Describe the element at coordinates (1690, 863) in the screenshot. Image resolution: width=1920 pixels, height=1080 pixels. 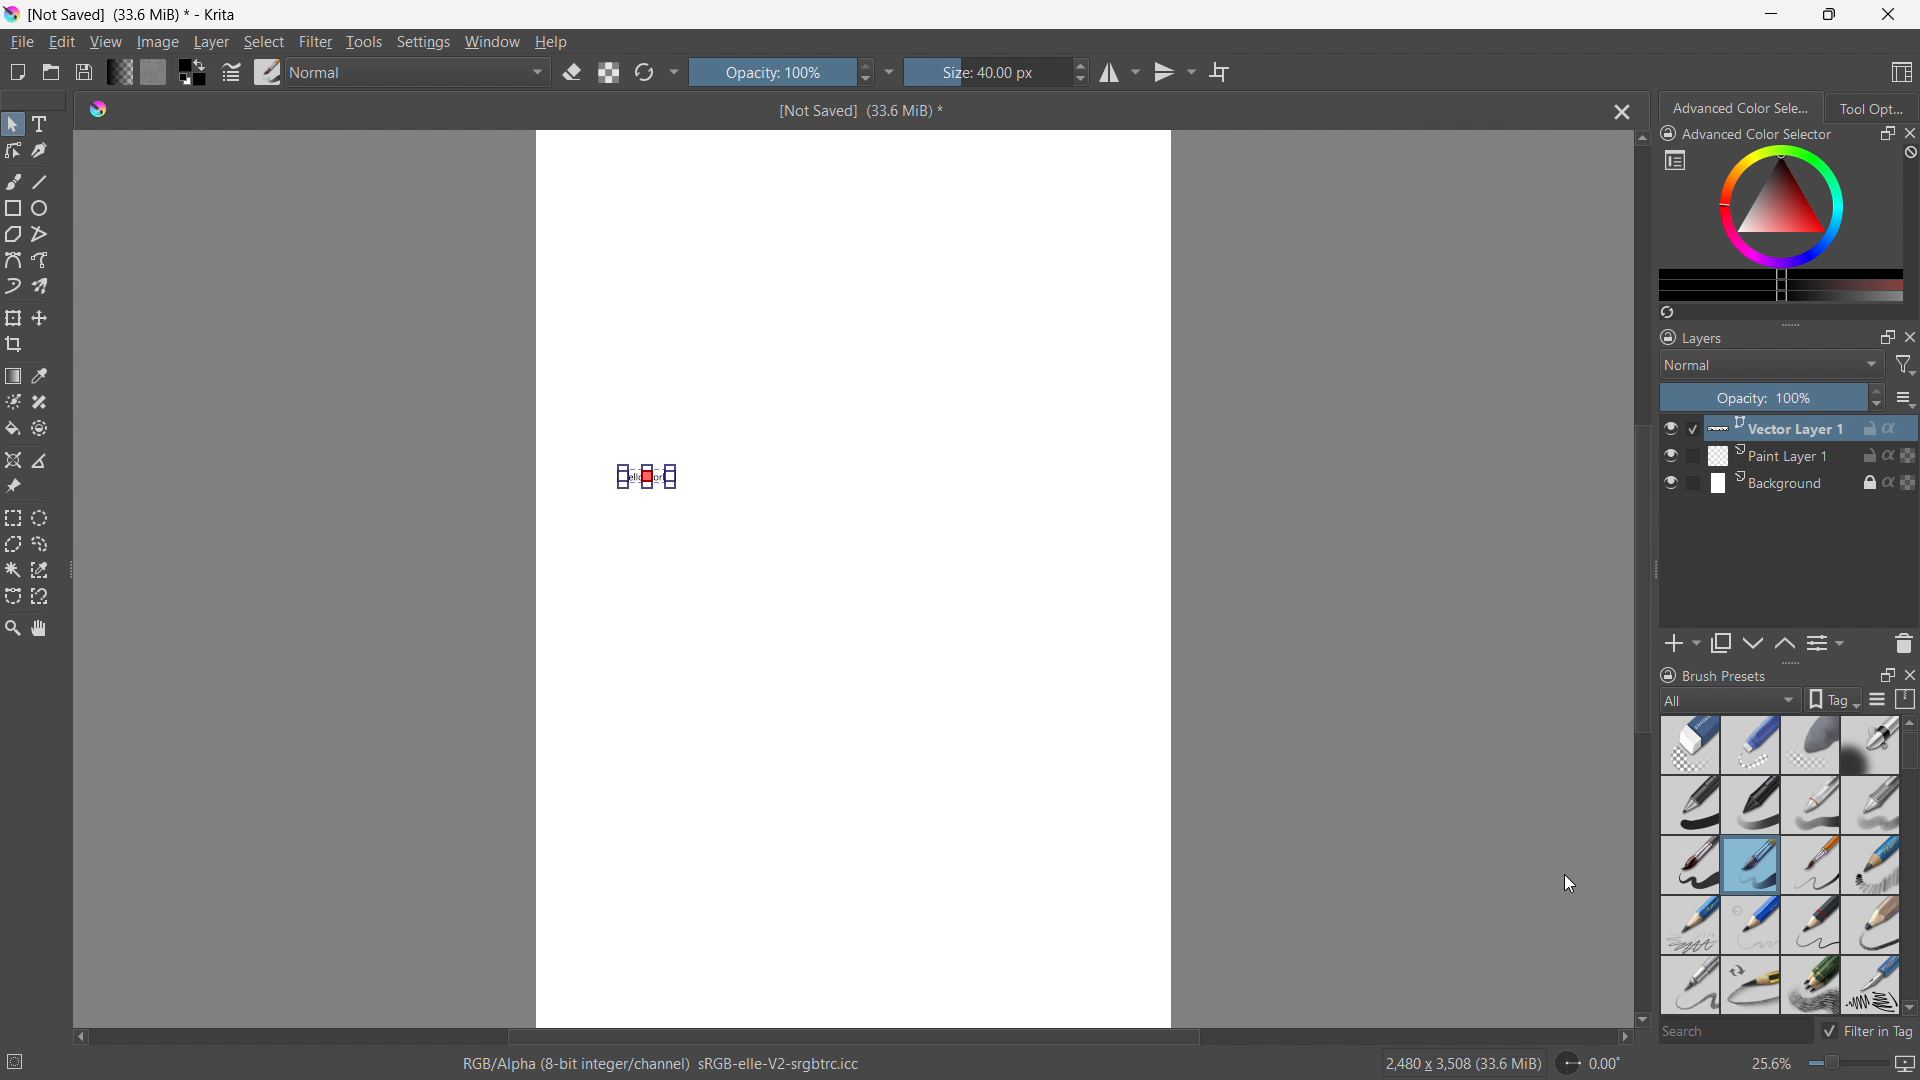
I see `Brush` at that location.